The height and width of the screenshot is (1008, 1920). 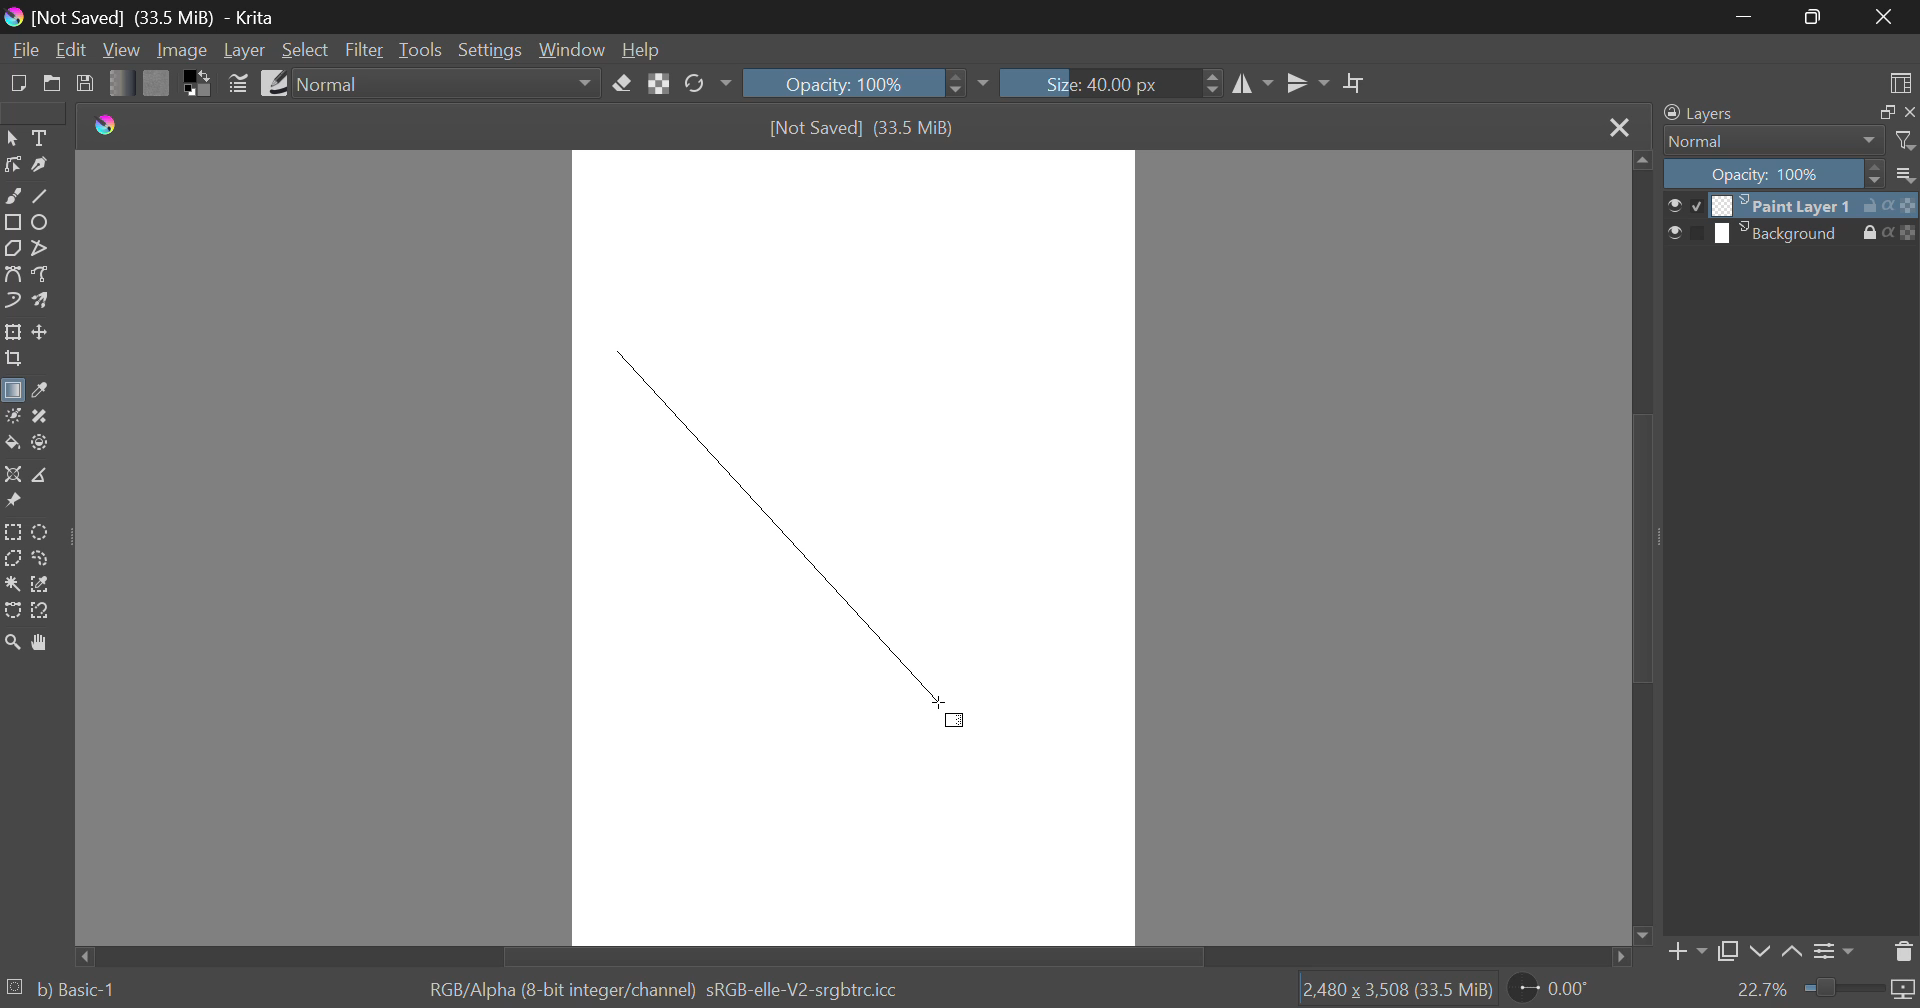 I want to click on Image, so click(x=180, y=49).